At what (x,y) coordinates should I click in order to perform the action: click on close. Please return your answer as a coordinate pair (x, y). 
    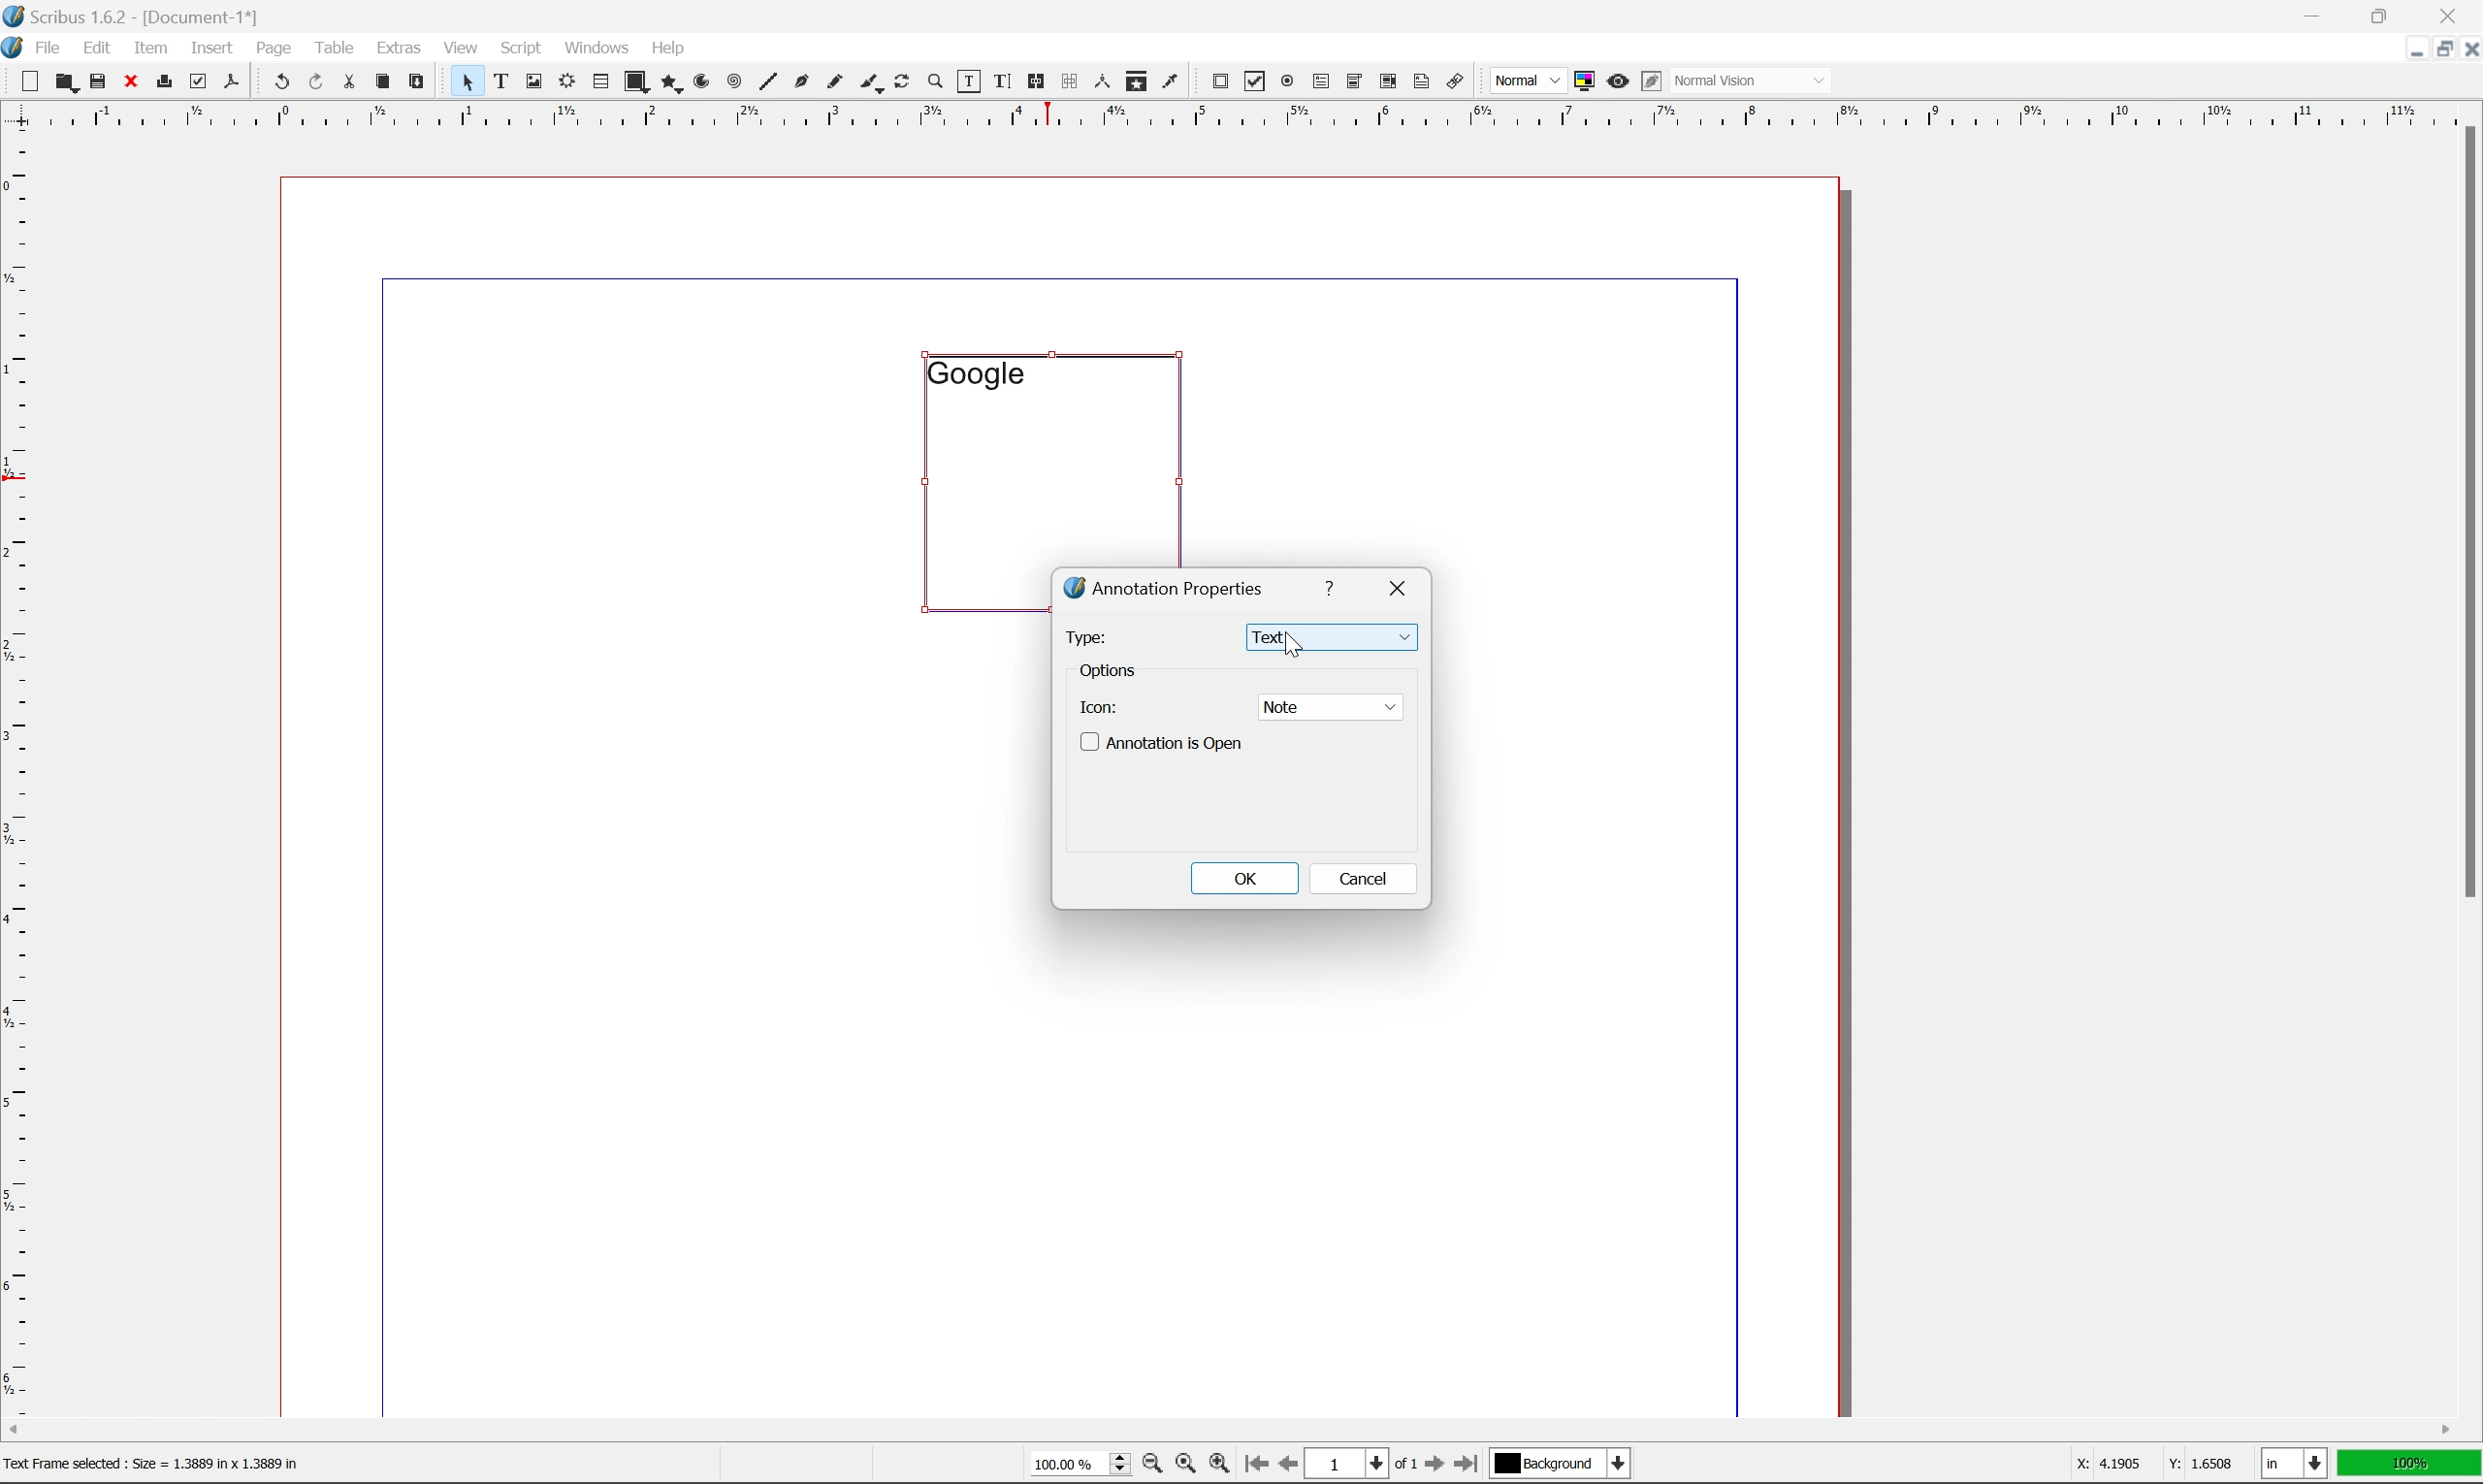
    Looking at the image, I should click on (1402, 585).